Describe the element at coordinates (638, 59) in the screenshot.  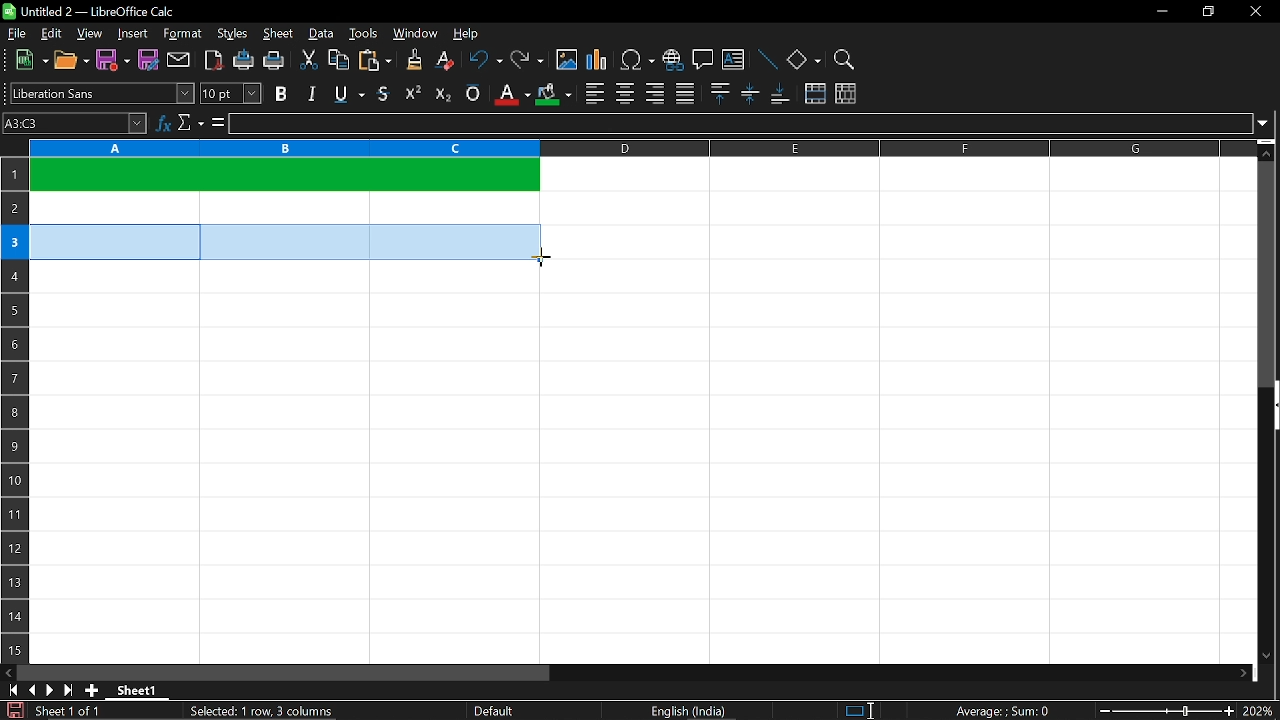
I see `insert symbol` at that location.